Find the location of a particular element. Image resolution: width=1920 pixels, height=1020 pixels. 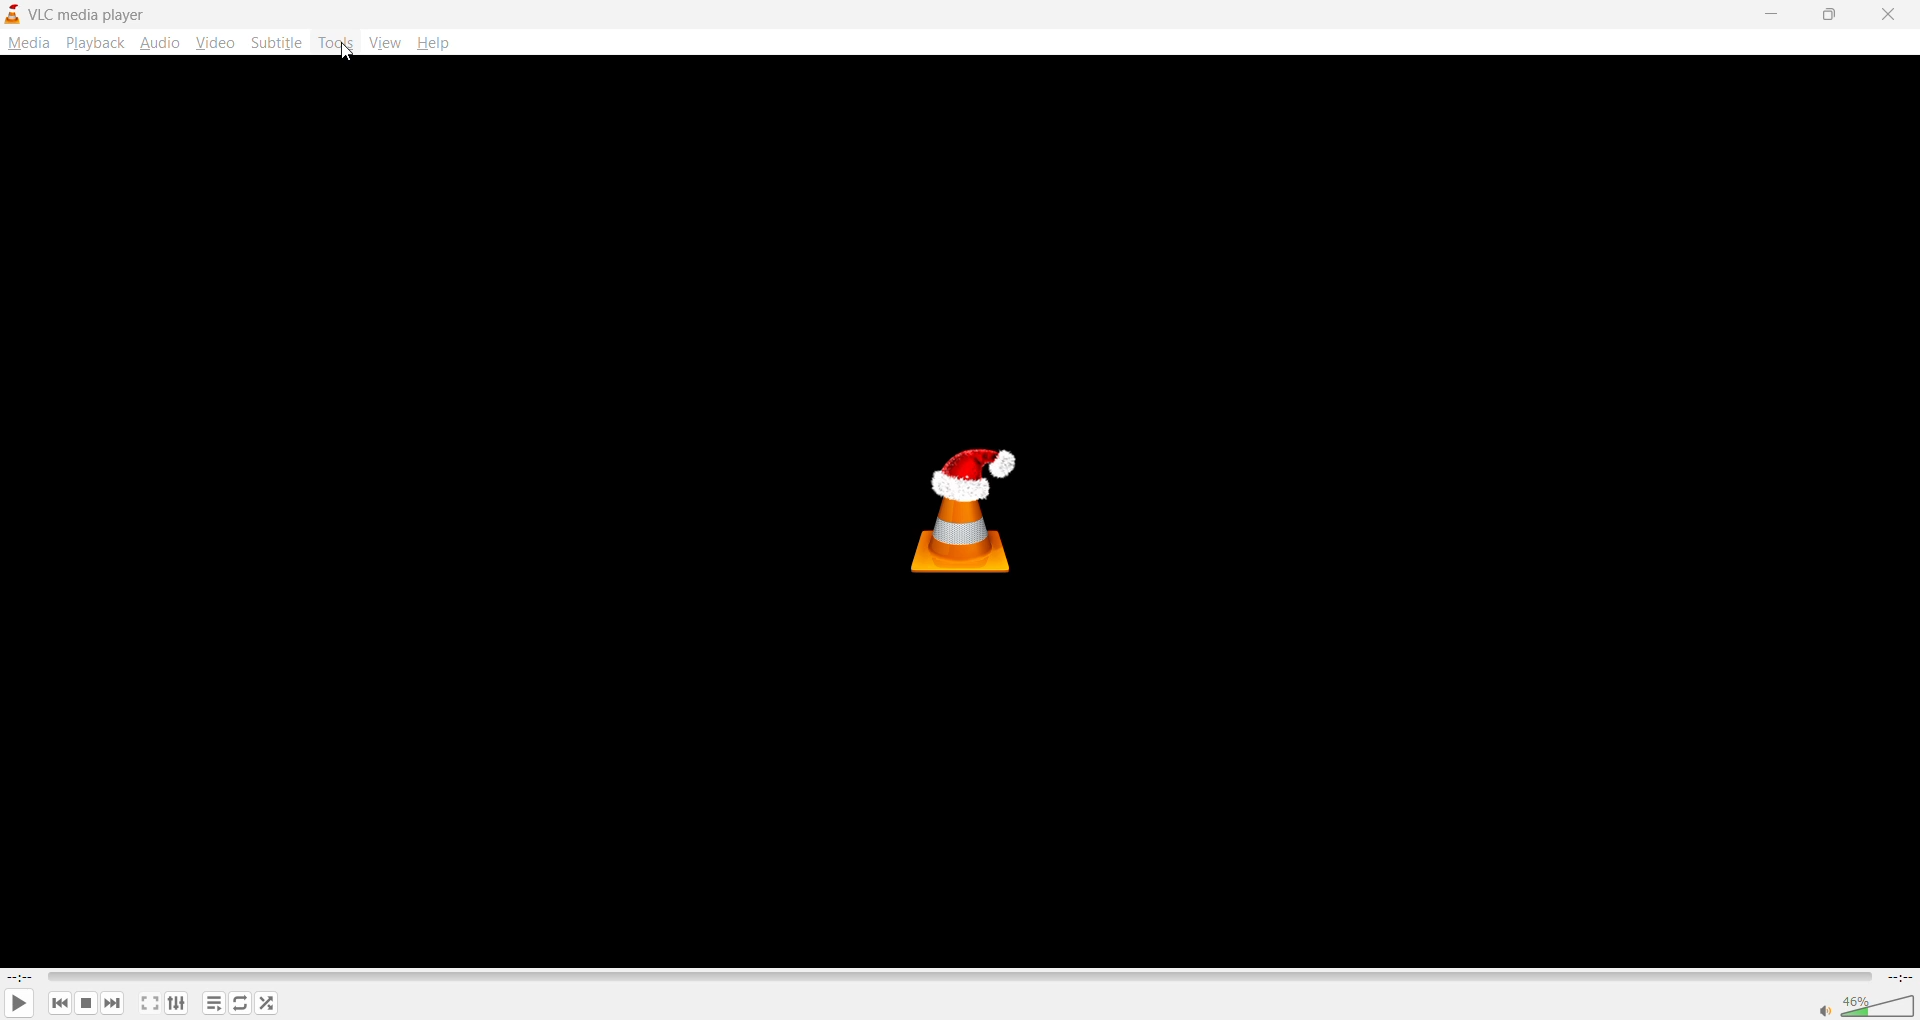

previous is located at coordinates (58, 1003).